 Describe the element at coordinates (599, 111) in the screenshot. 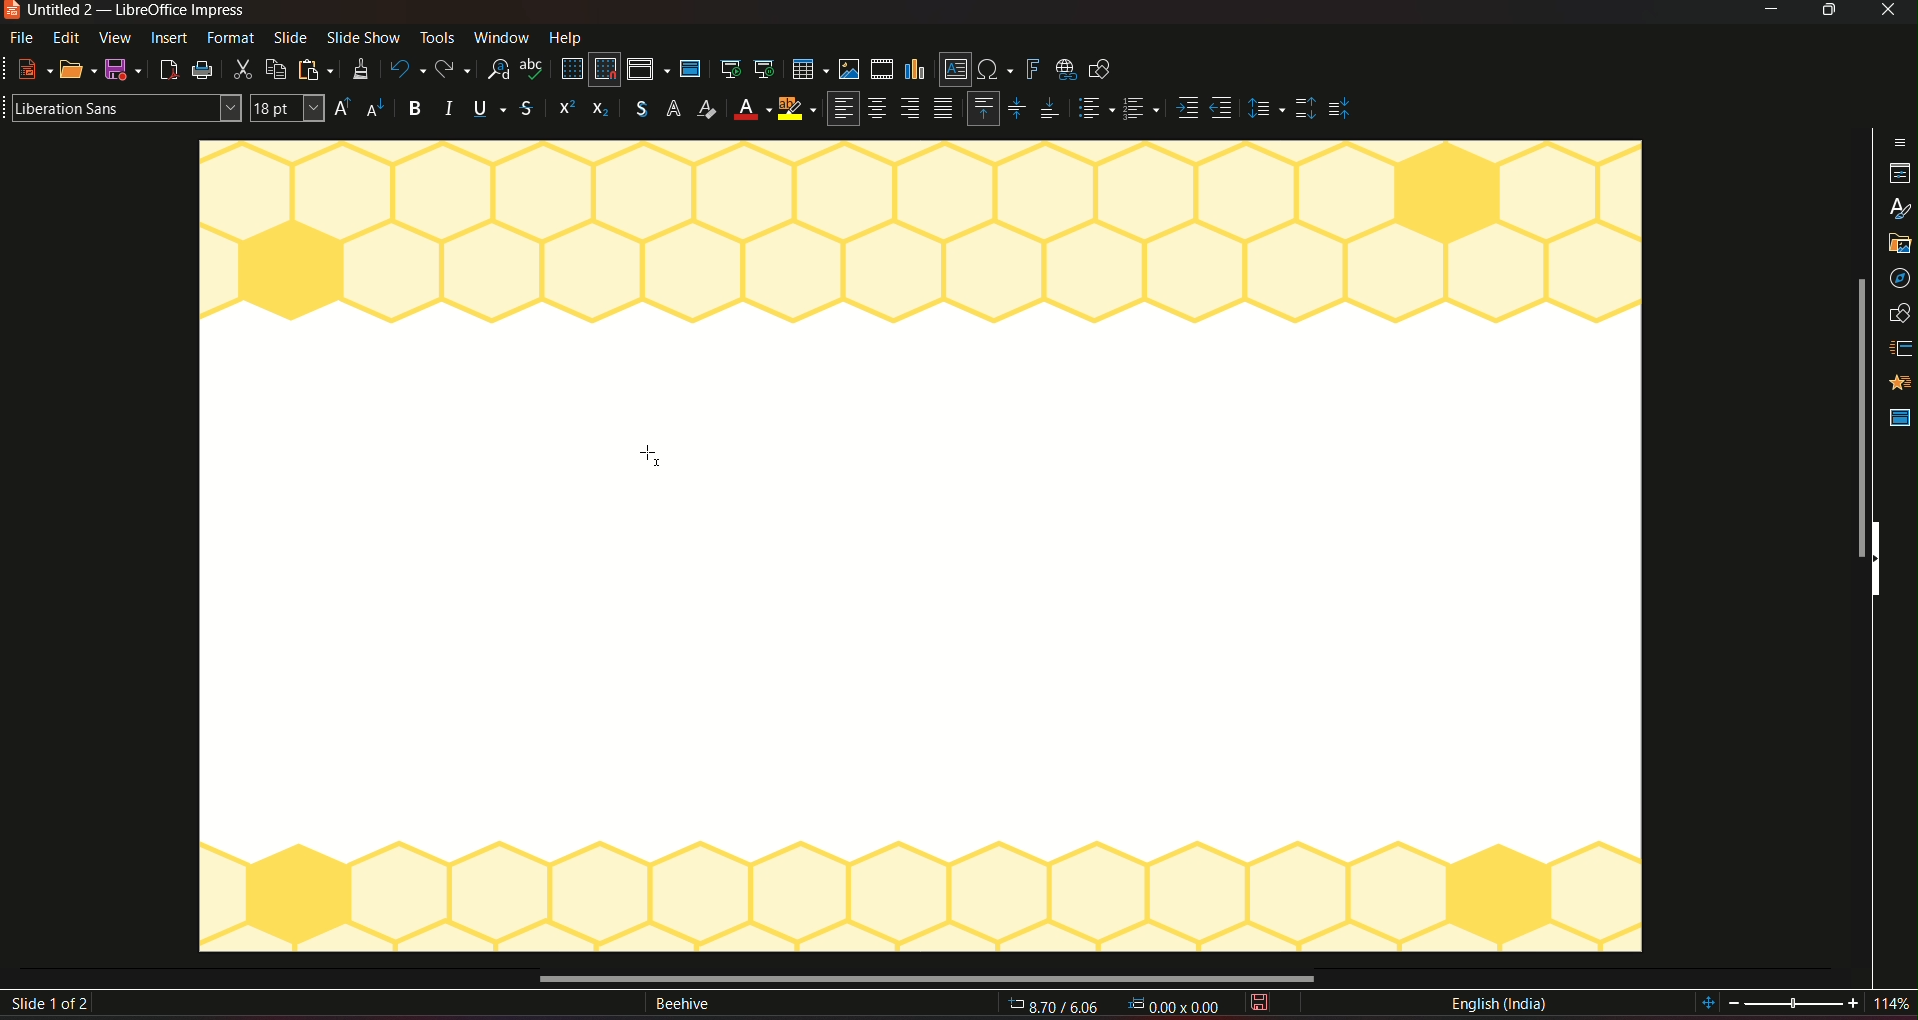

I see `icon` at that location.